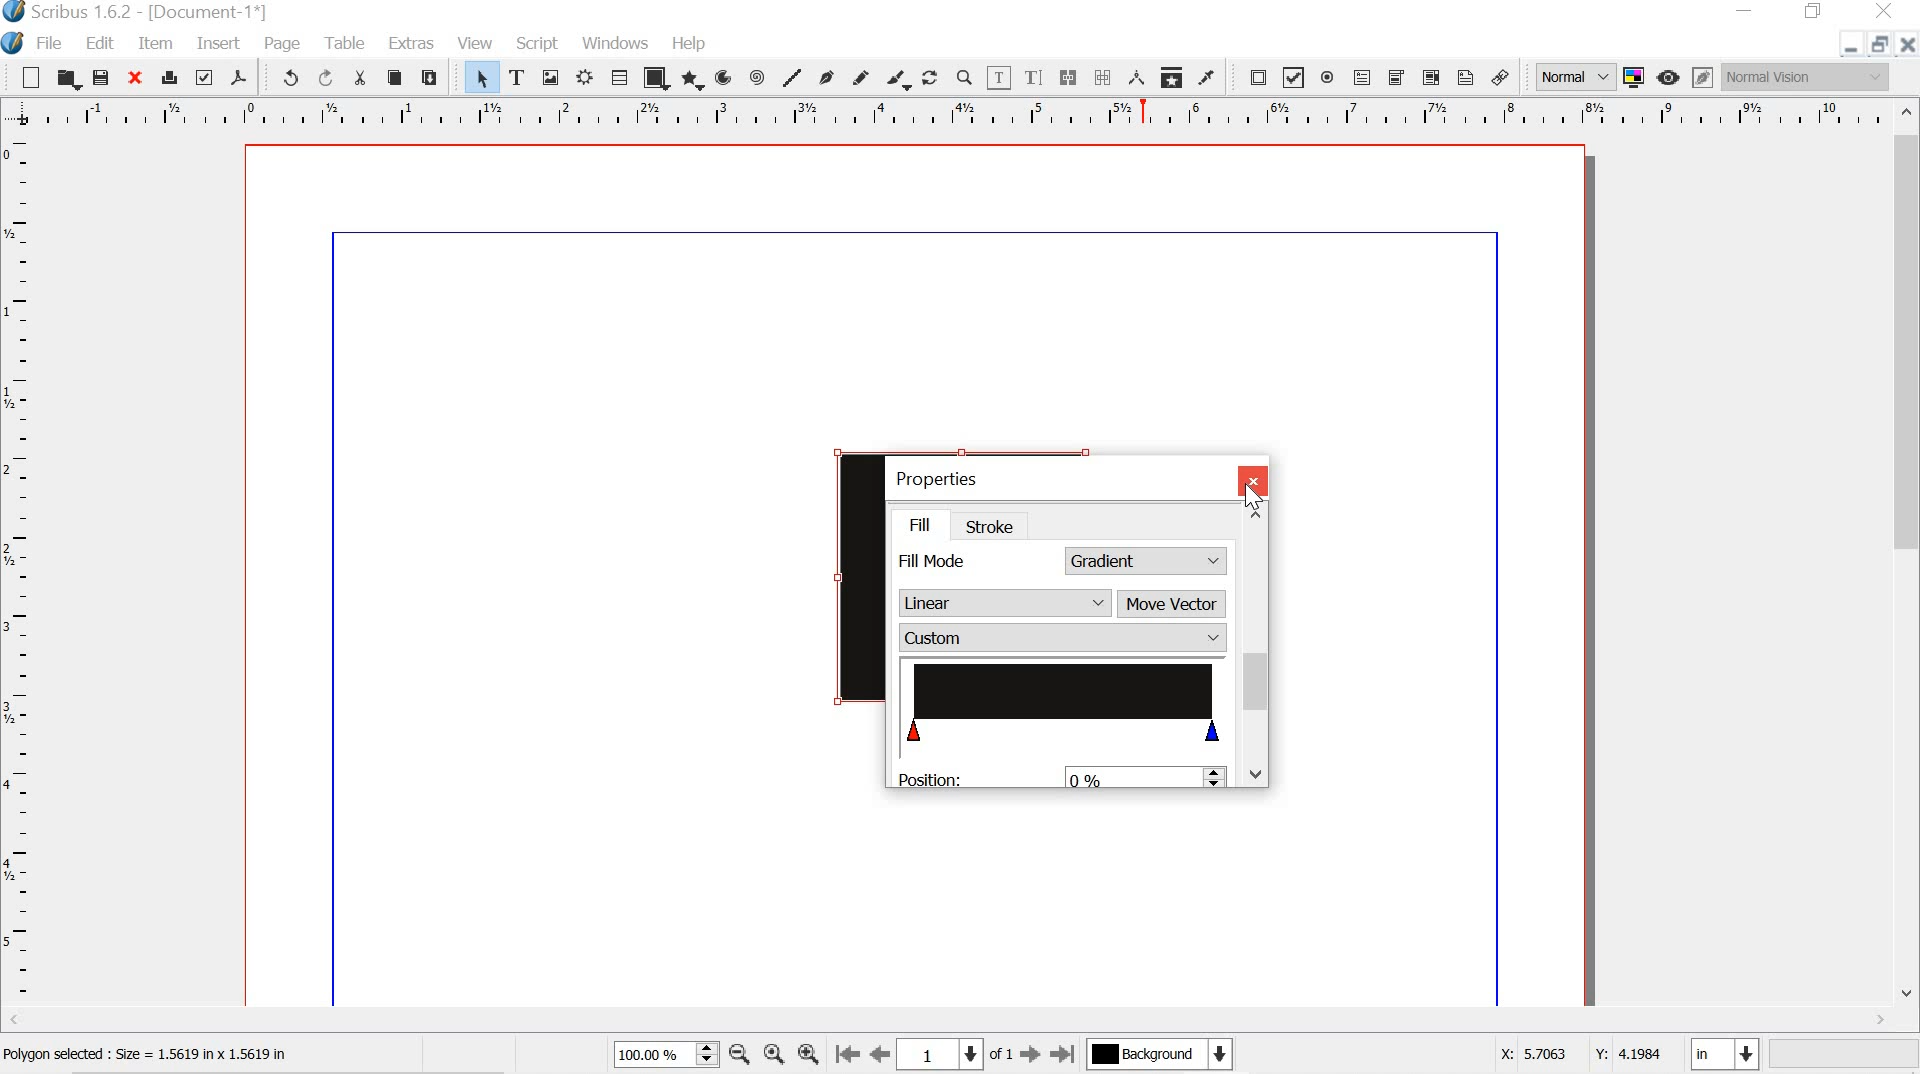 This screenshot has width=1920, height=1074. Describe the element at coordinates (998, 605) in the screenshot. I see `linear` at that location.